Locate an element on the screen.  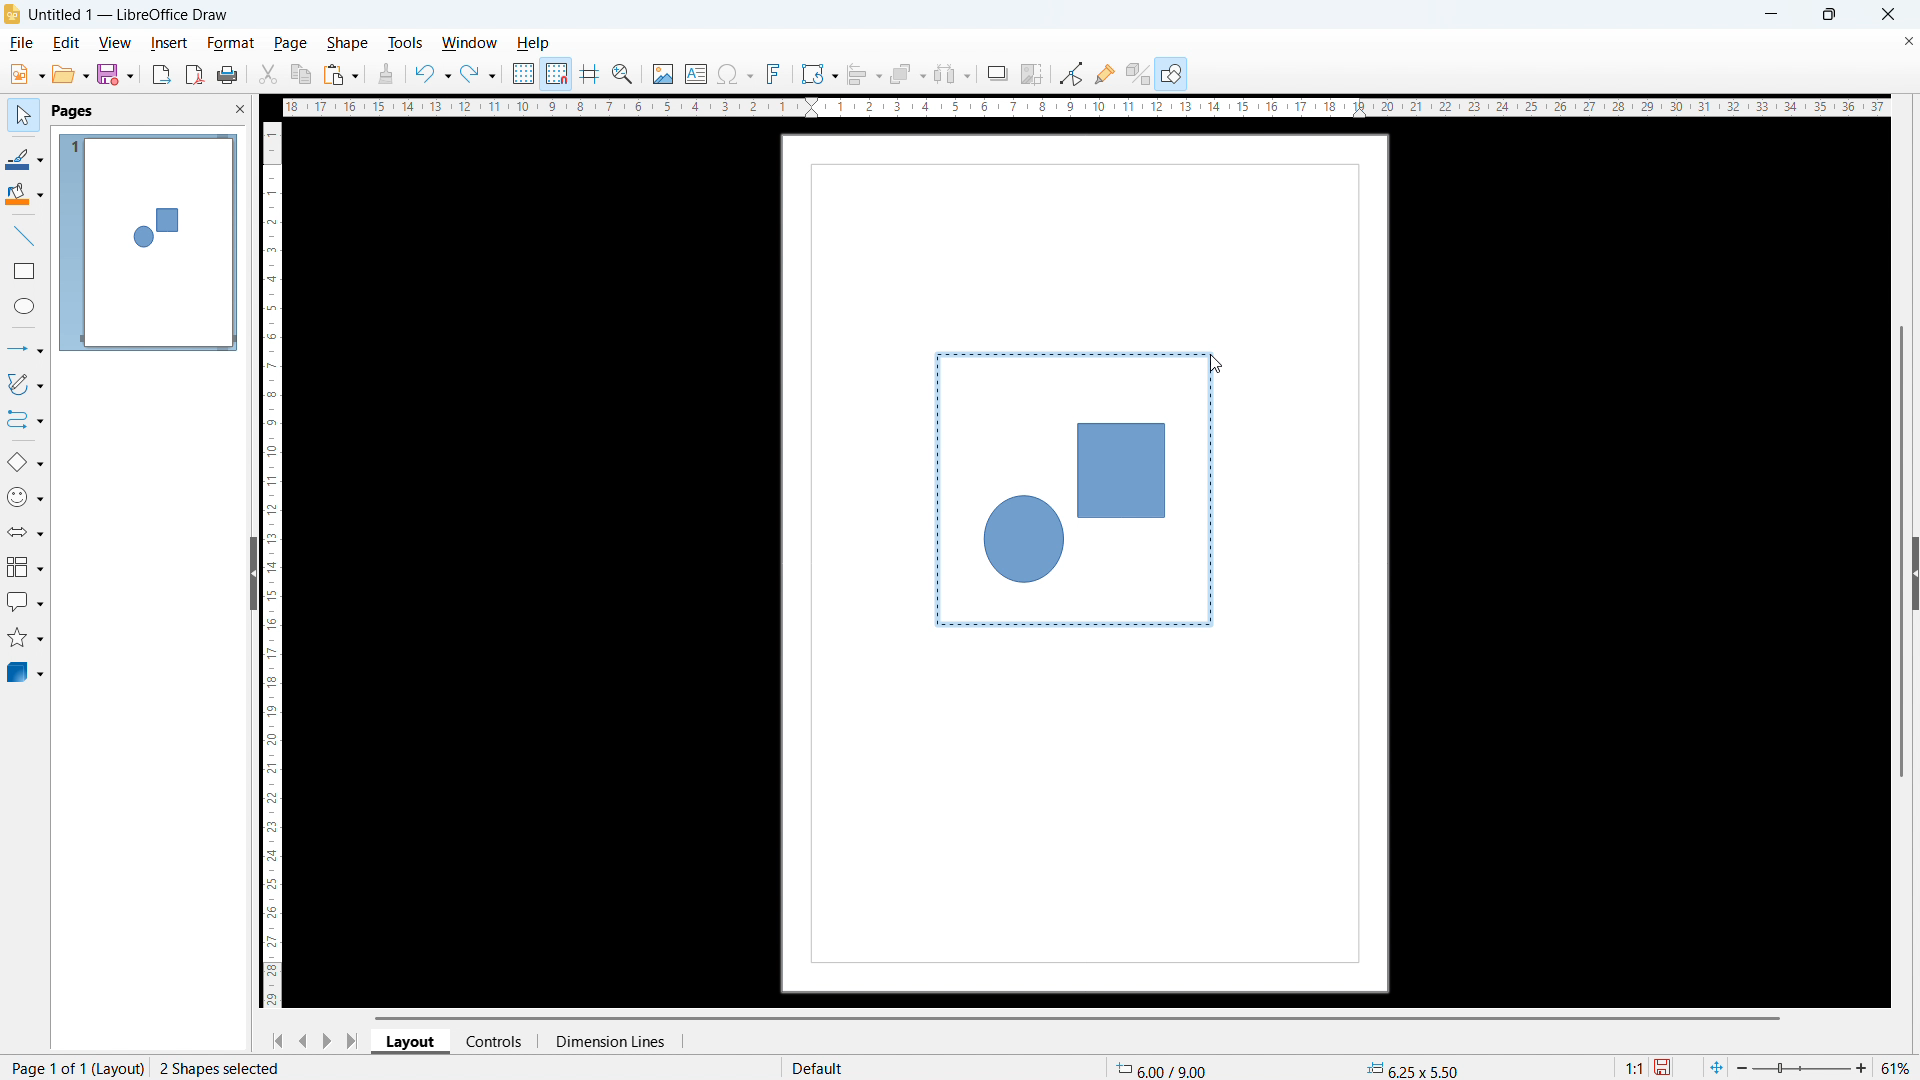
dimension lines is located at coordinates (608, 1042).